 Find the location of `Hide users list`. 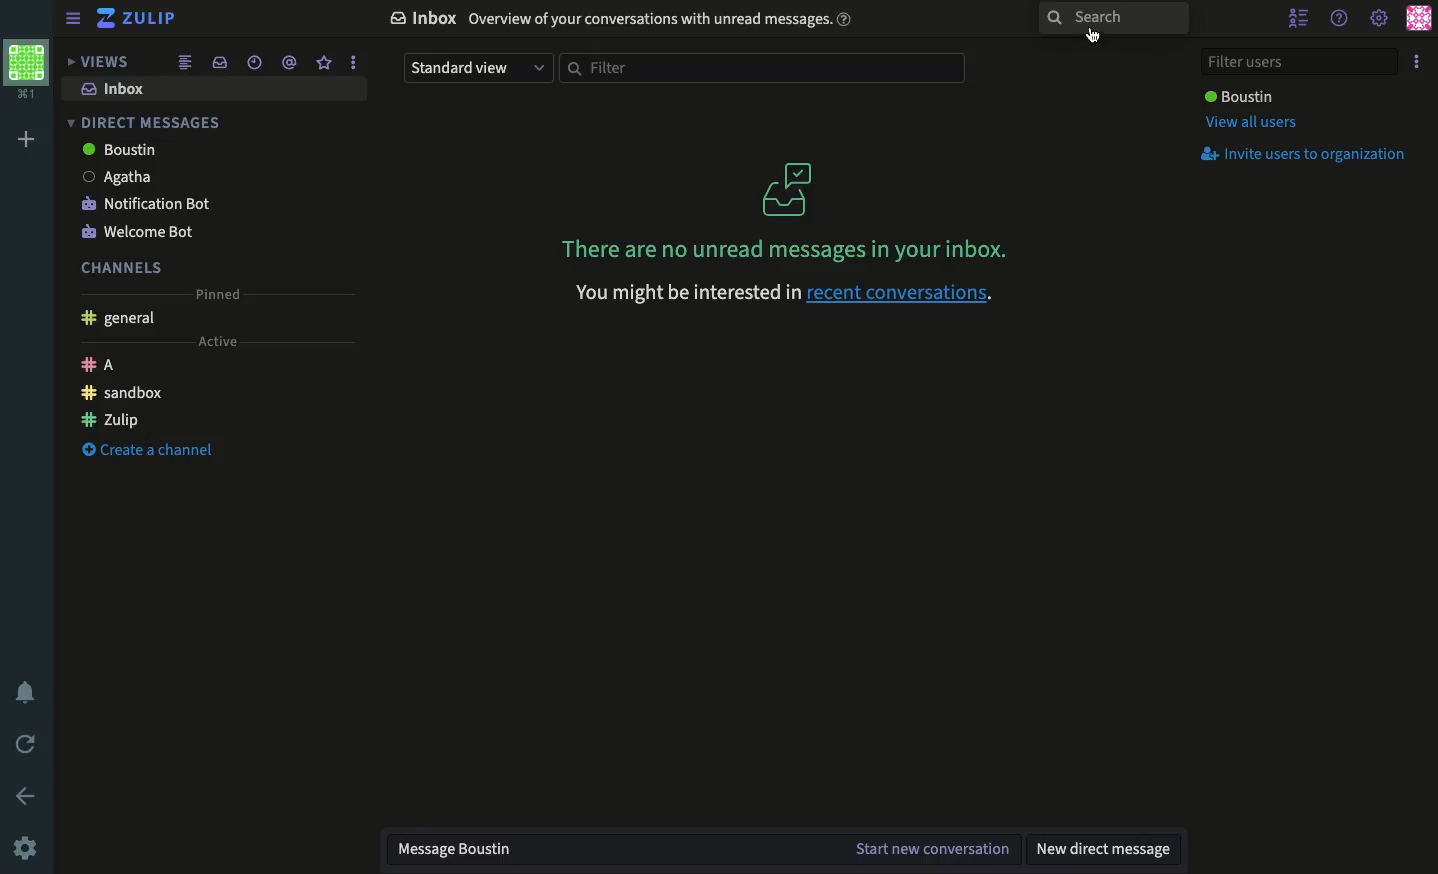

Hide users list is located at coordinates (1301, 19).